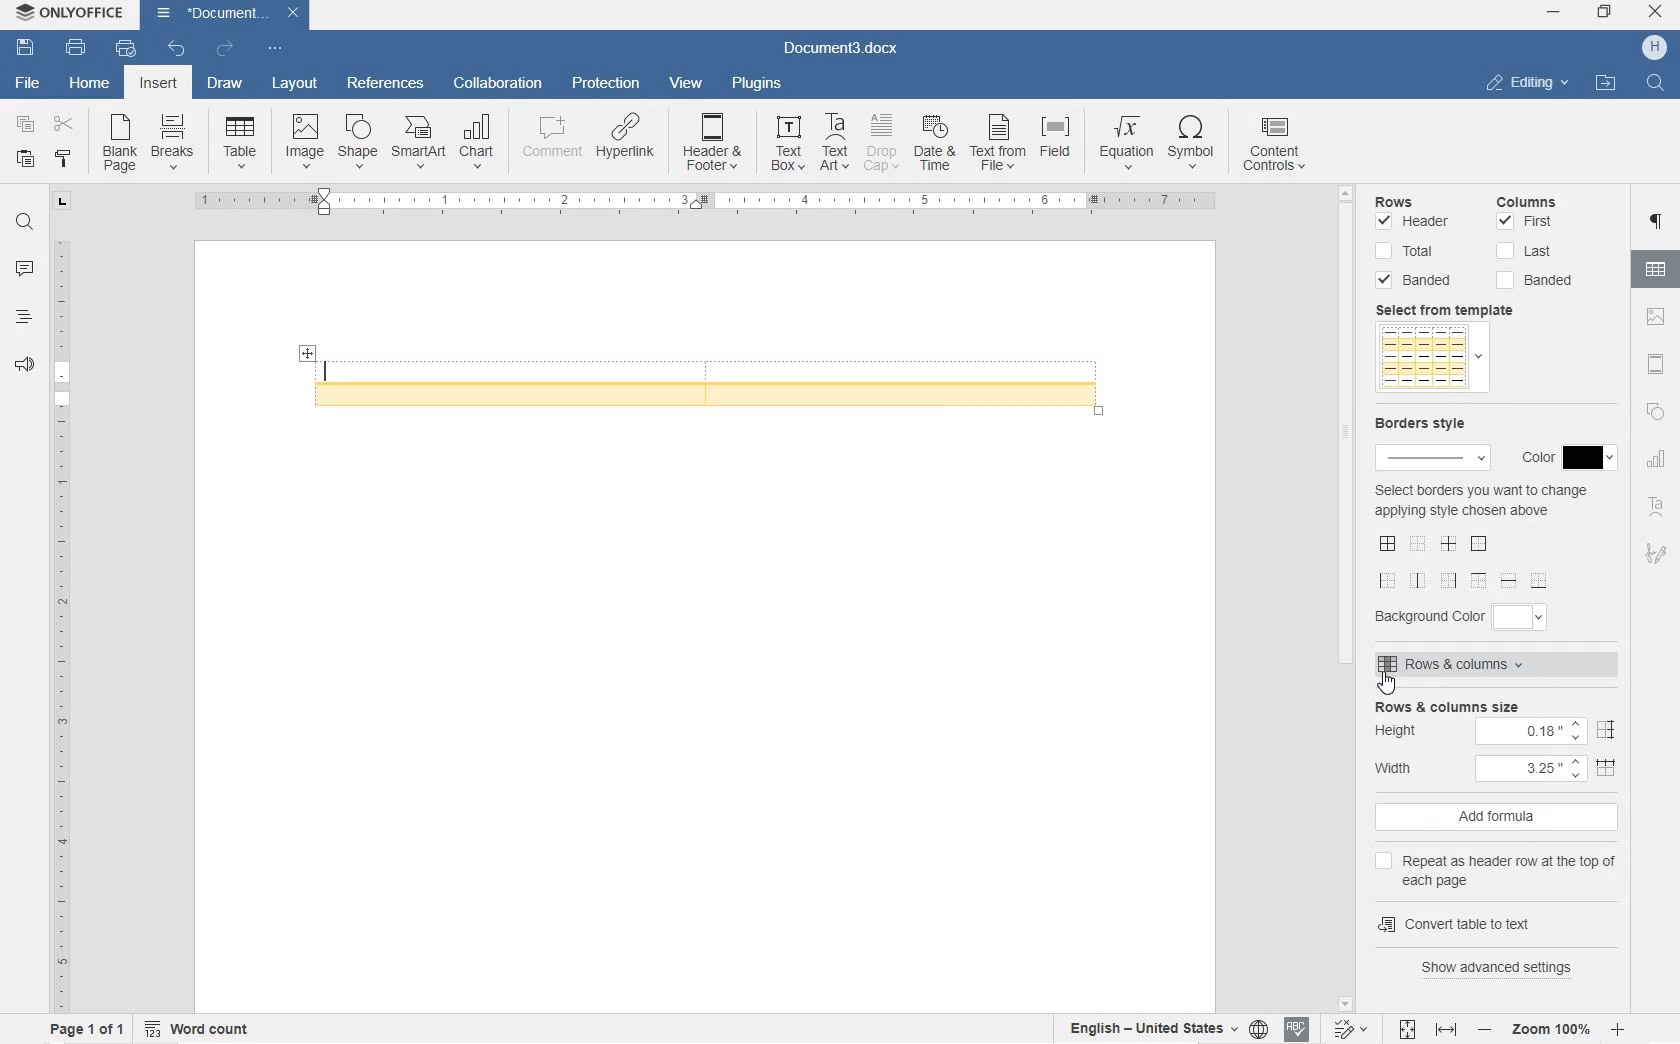 This screenshot has width=1680, height=1044. Describe the element at coordinates (224, 48) in the screenshot. I see `REDO` at that location.